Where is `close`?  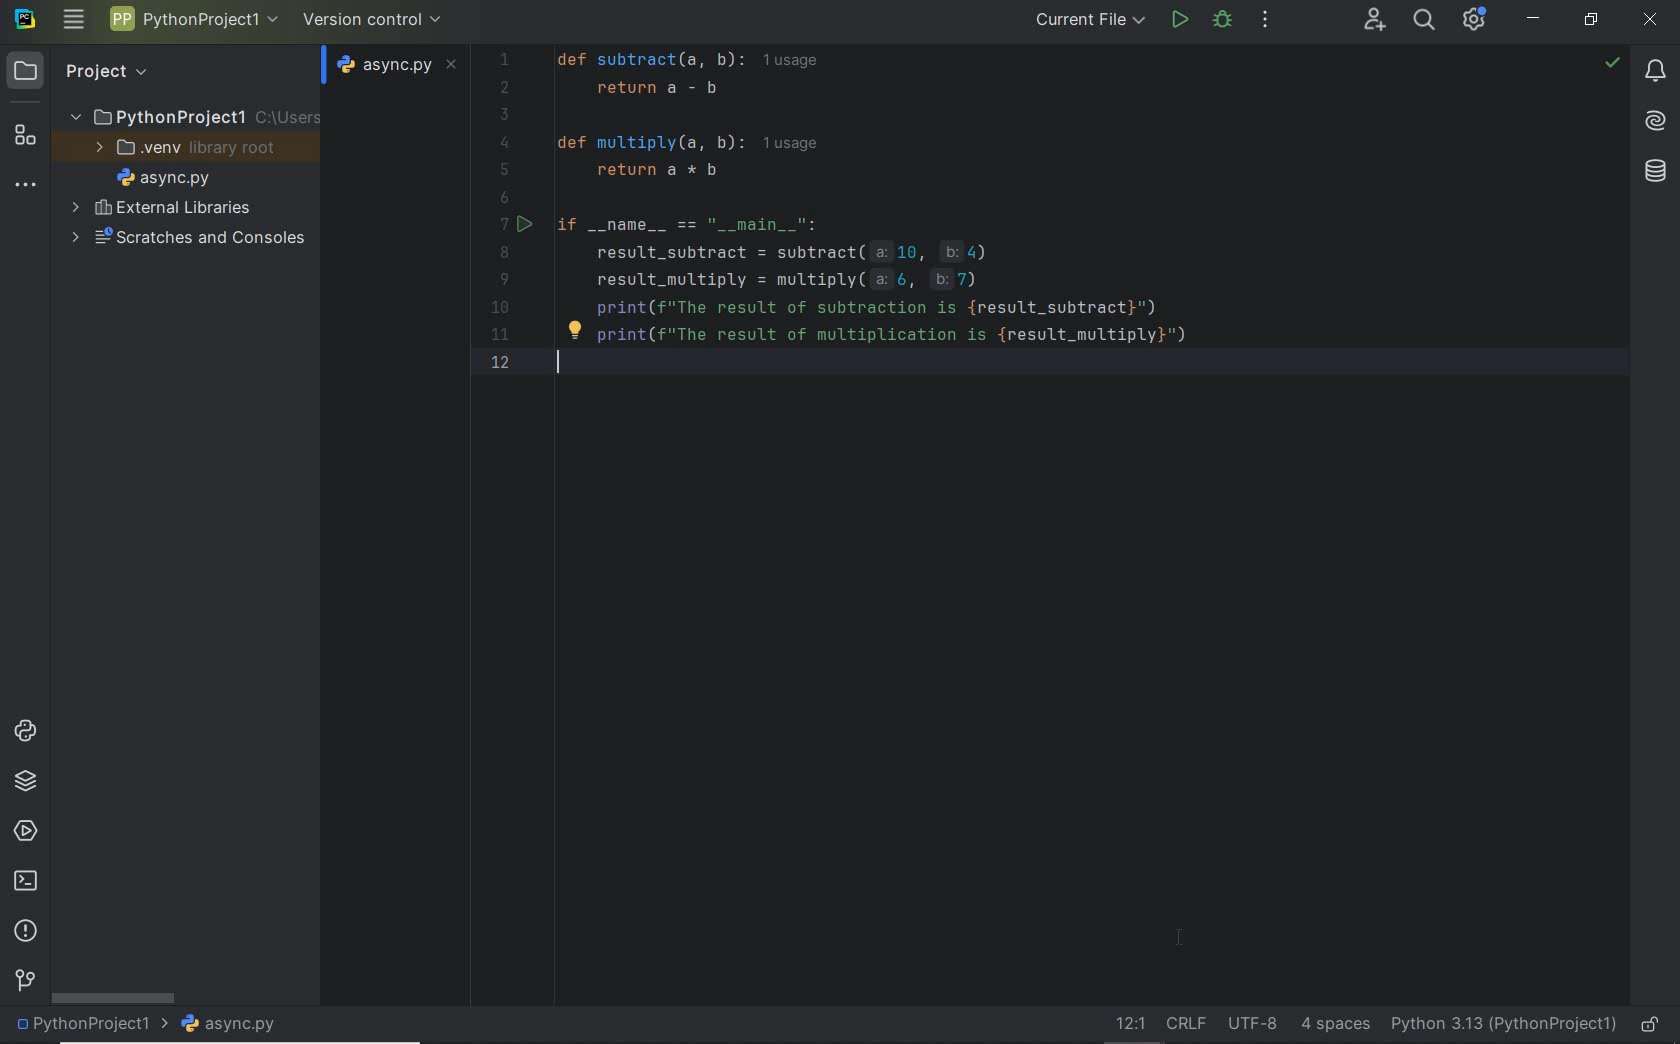 close is located at coordinates (1653, 22).